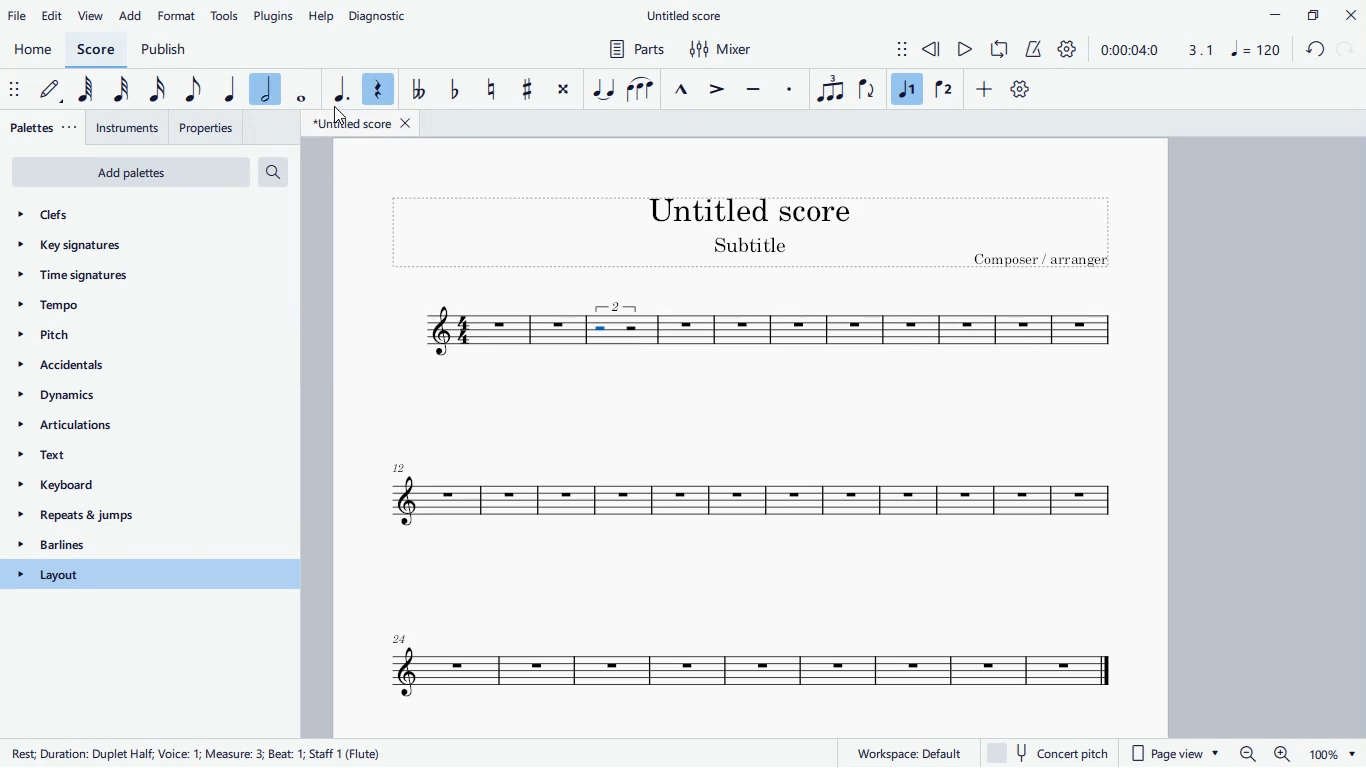  Describe the element at coordinates (828, 89) in the screenshot. I see `tuplet` at that location.